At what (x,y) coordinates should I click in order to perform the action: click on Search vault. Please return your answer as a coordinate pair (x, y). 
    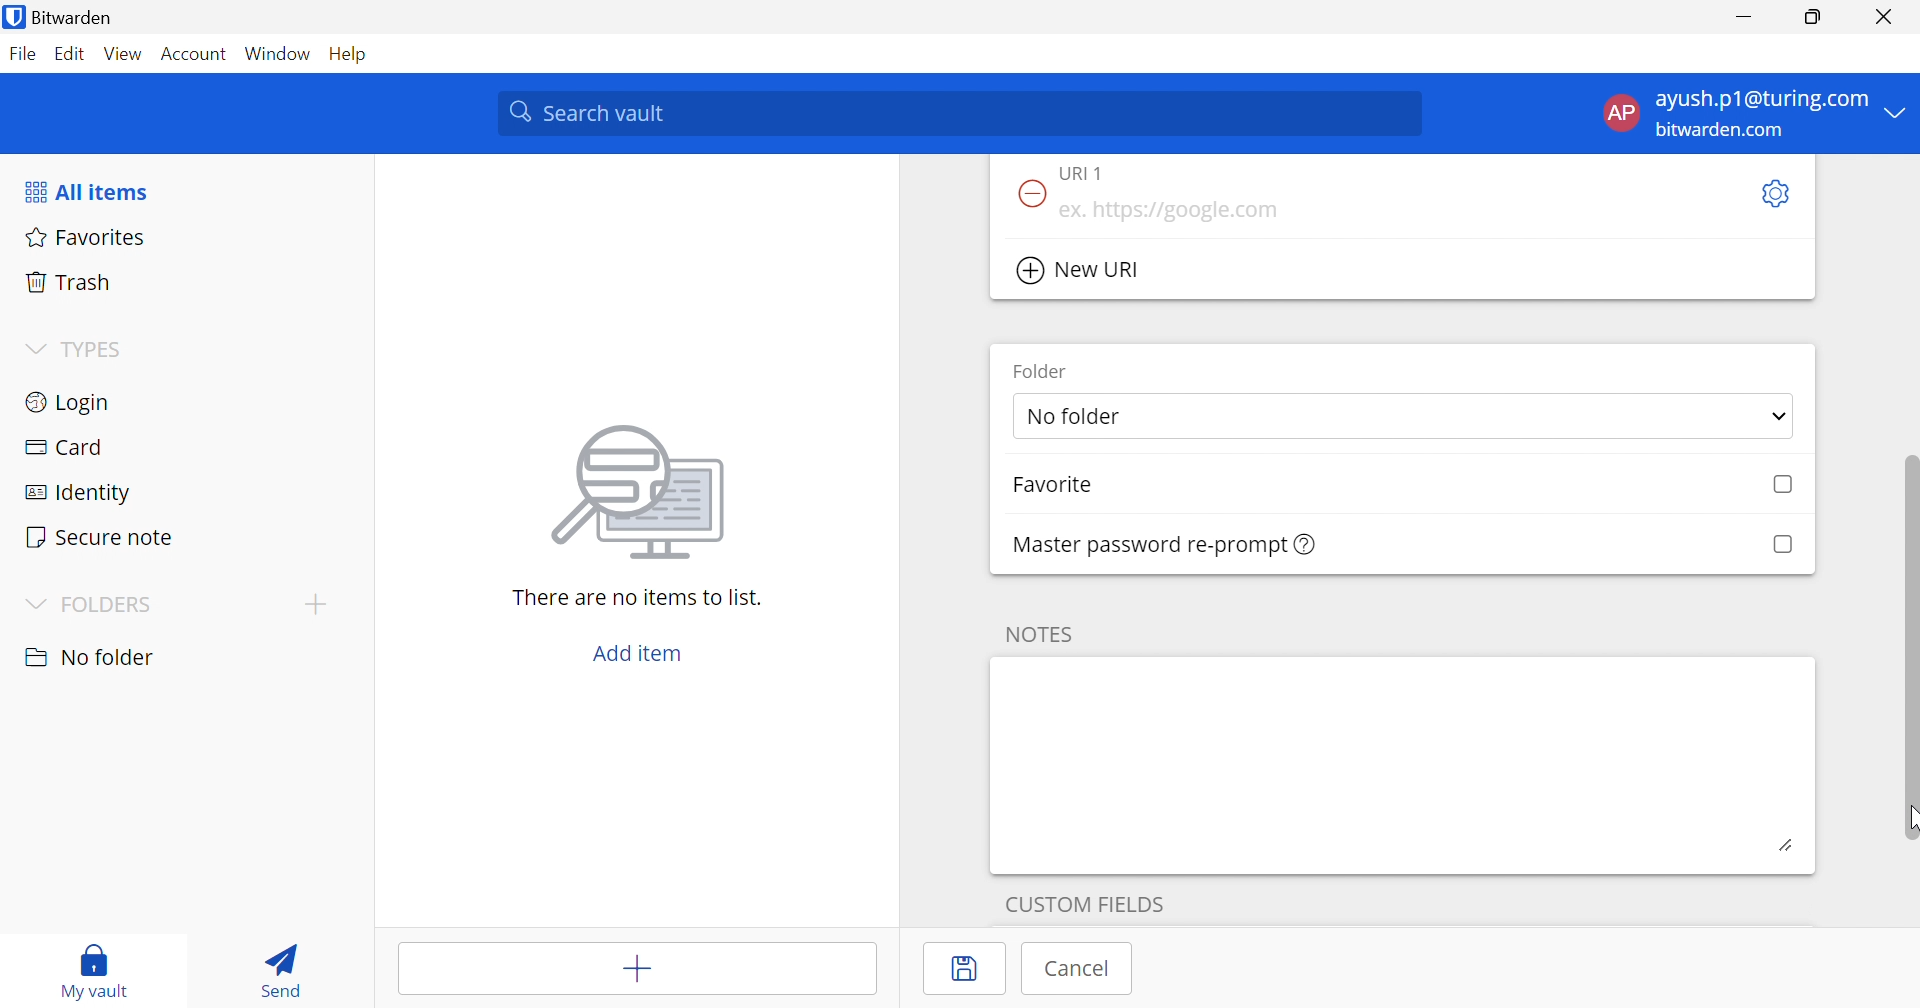
    Looking at the image, I should click on (958, 113).